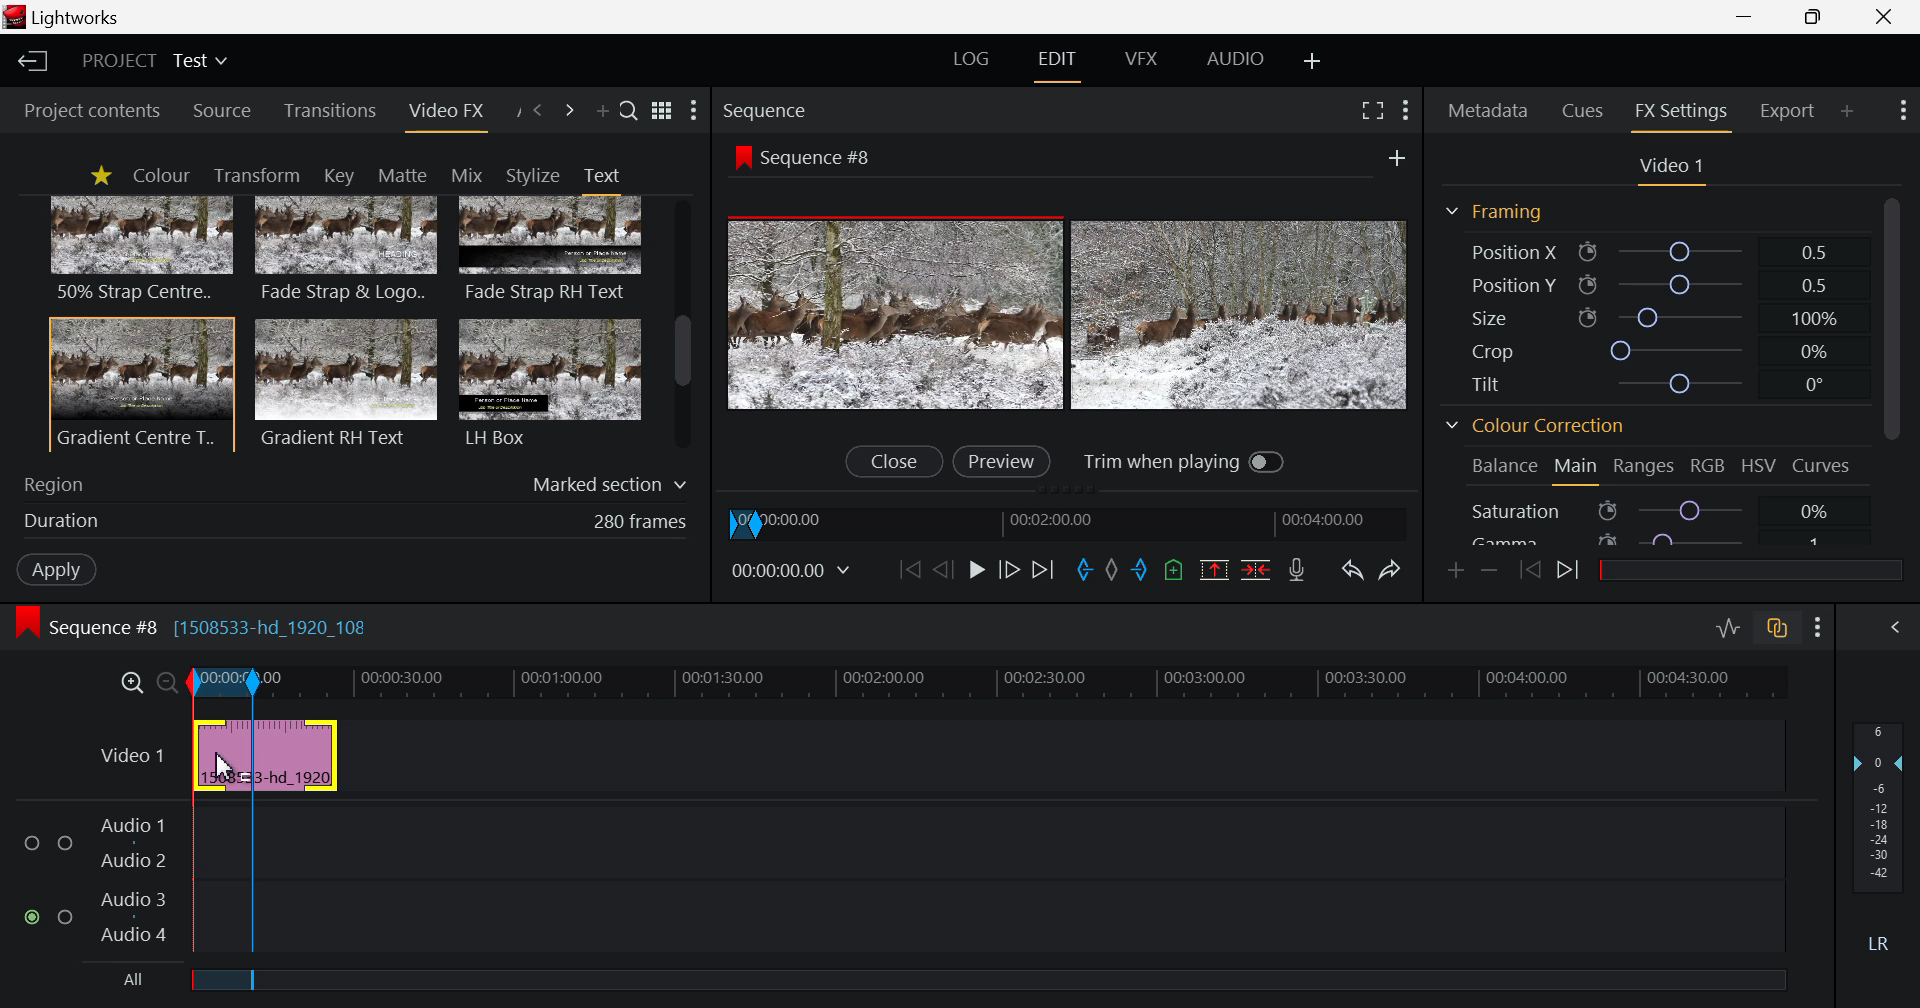 The width and height of the screenshot is (1920, 1008). Describe the element at coordinates (168, 678) in the screenshot. I see `Timeline Zoom Out` at that location.